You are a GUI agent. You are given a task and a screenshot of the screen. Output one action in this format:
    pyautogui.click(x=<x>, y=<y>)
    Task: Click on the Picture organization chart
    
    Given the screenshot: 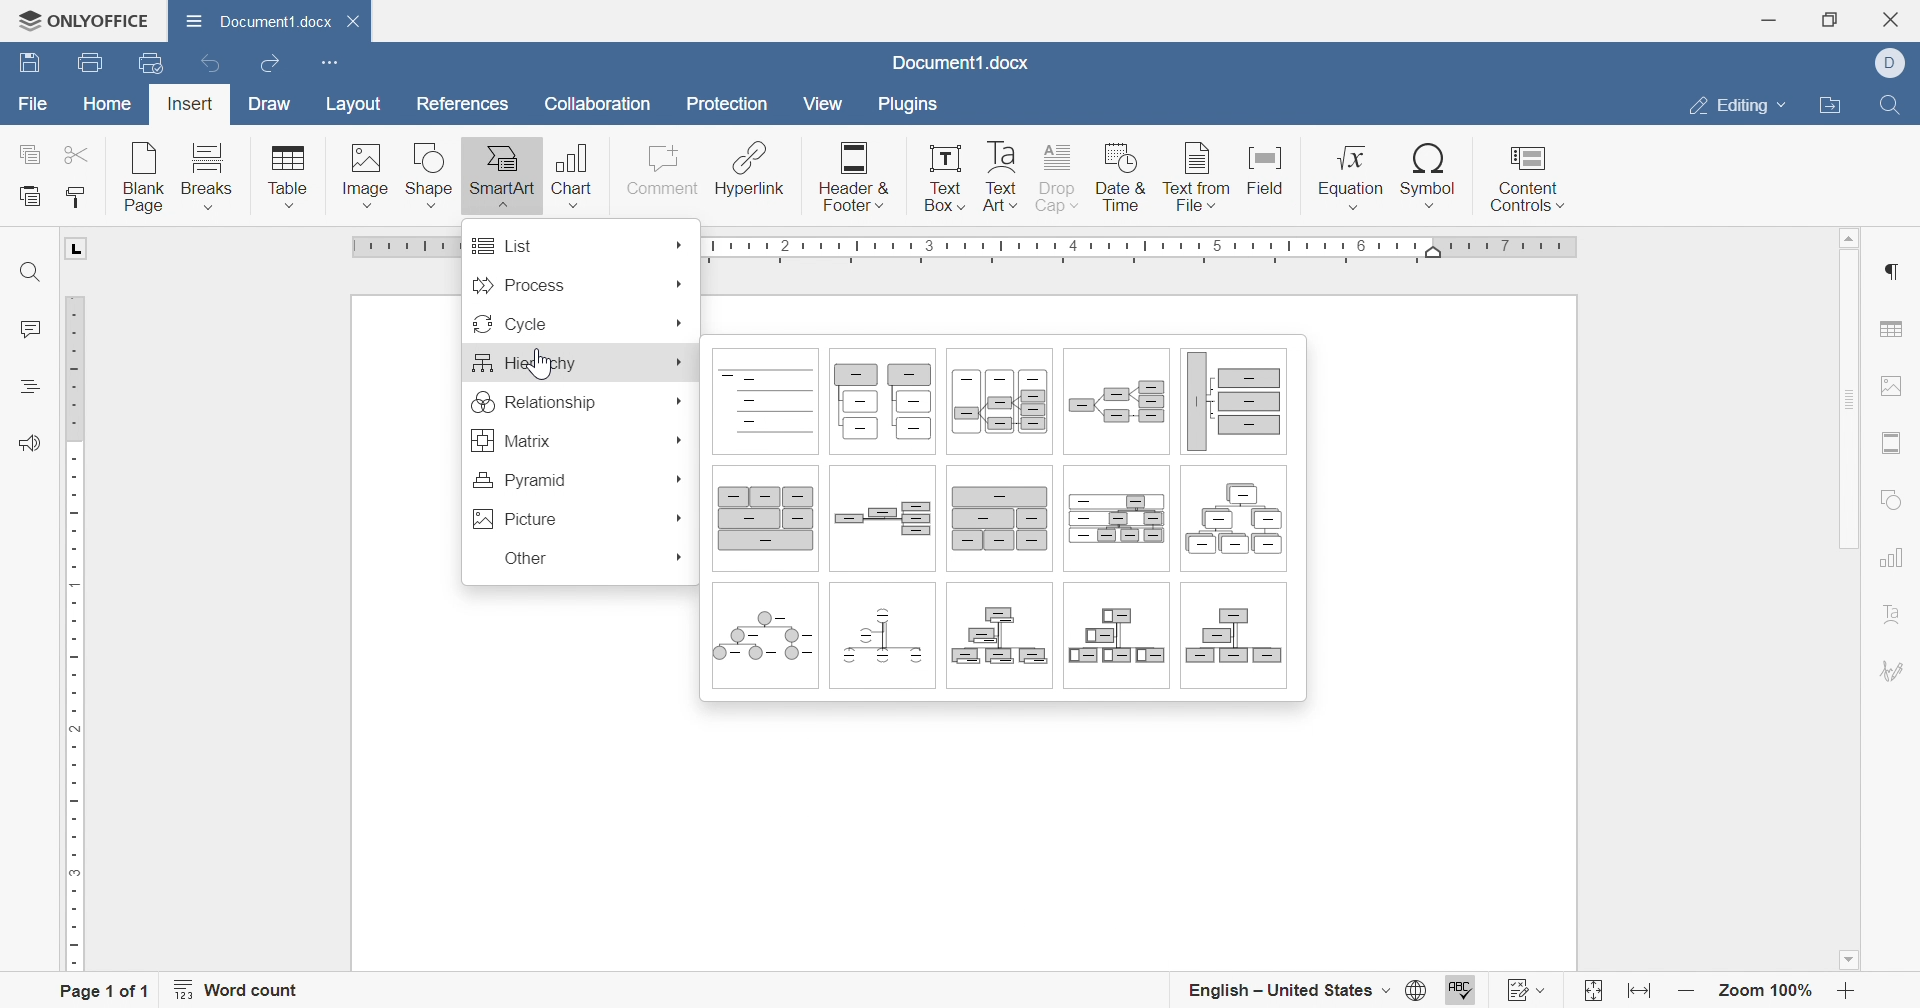 What is the action you would take?
    pyautogui.click(x=1115, y=641)
    